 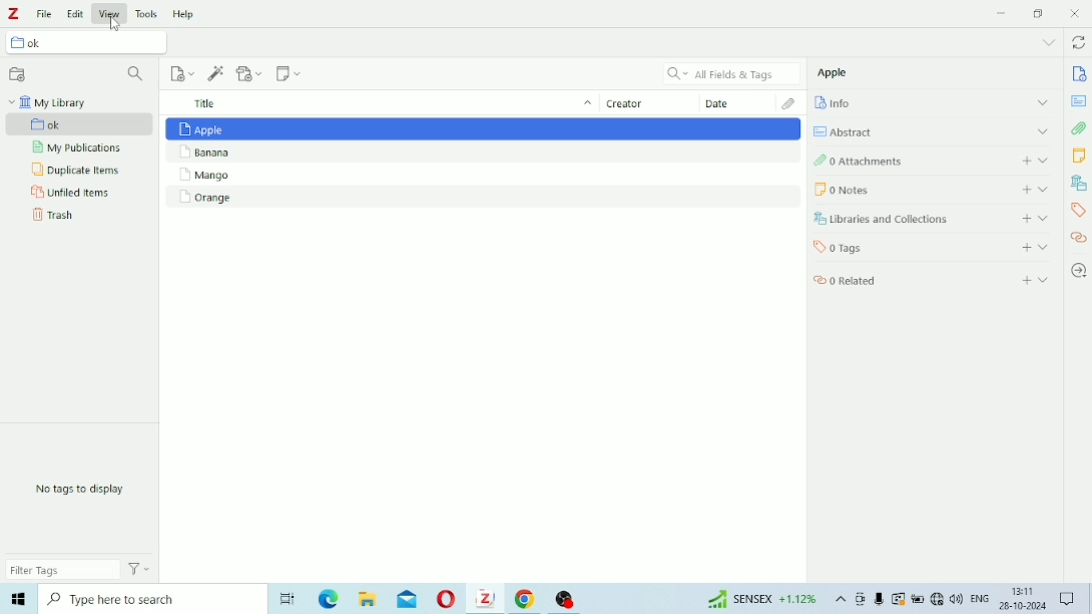 I want to click on Duplicate items., so click(x=77, y=171).